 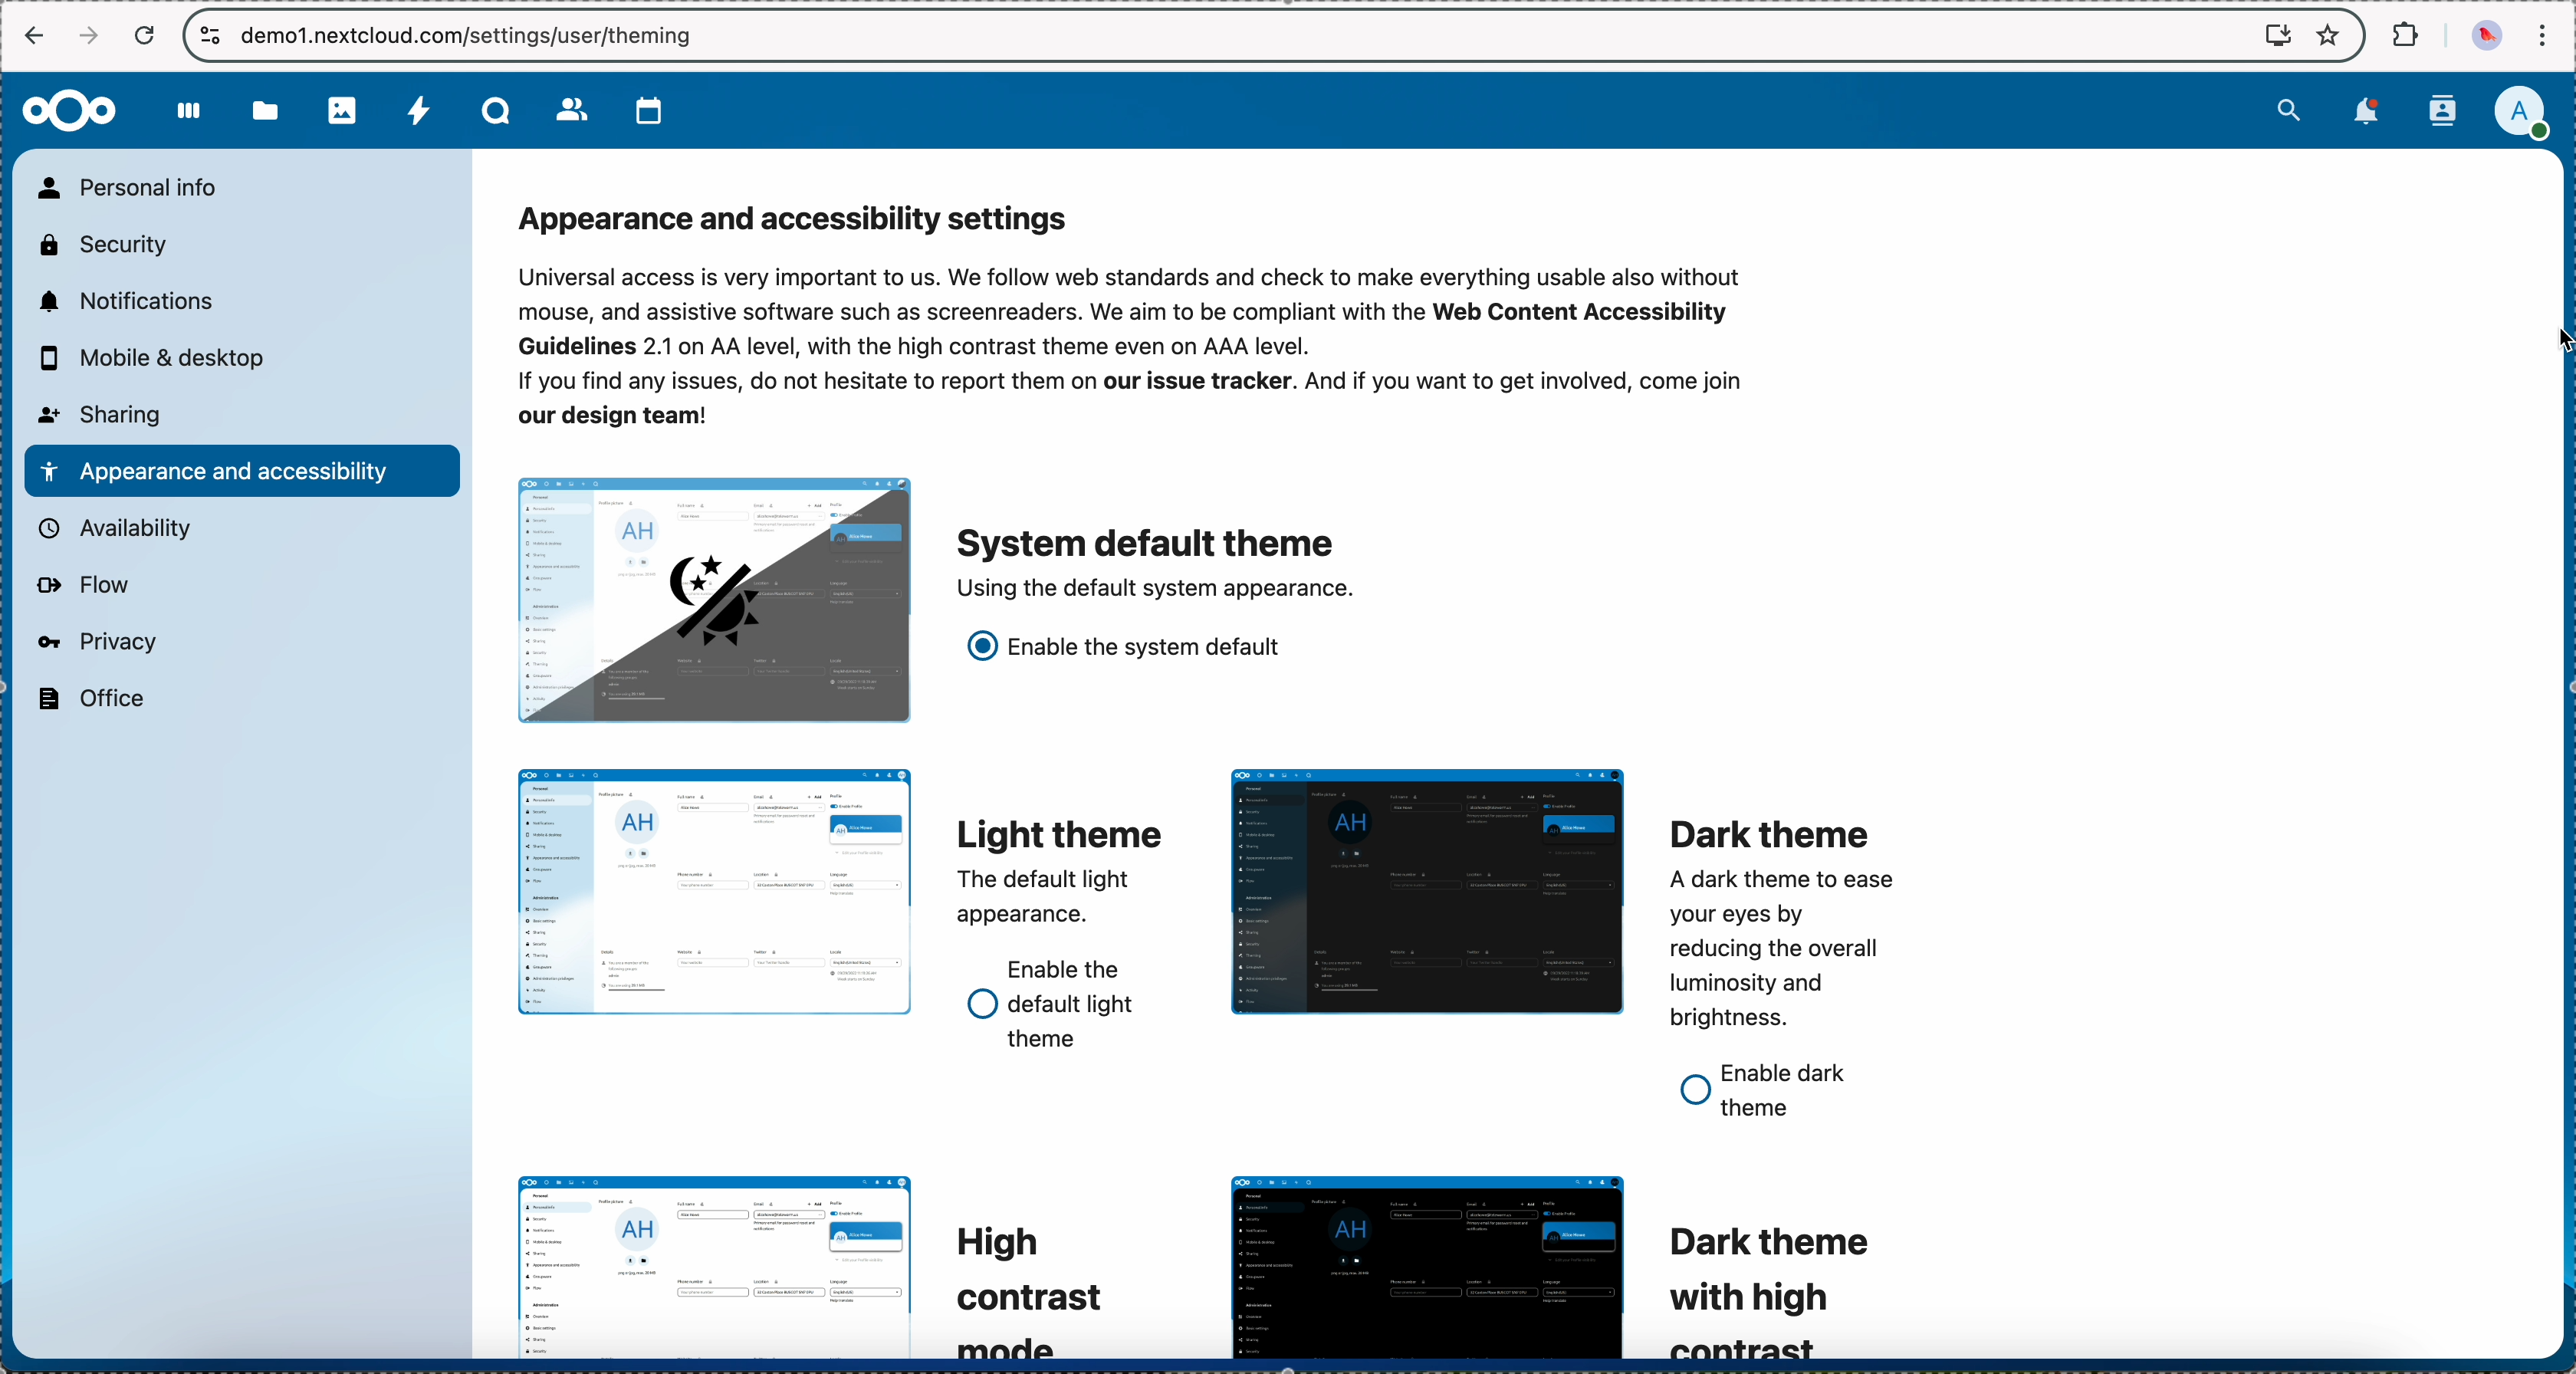 I want to click on dark theme with high contrast preview, so click(x=1430, y=1267).